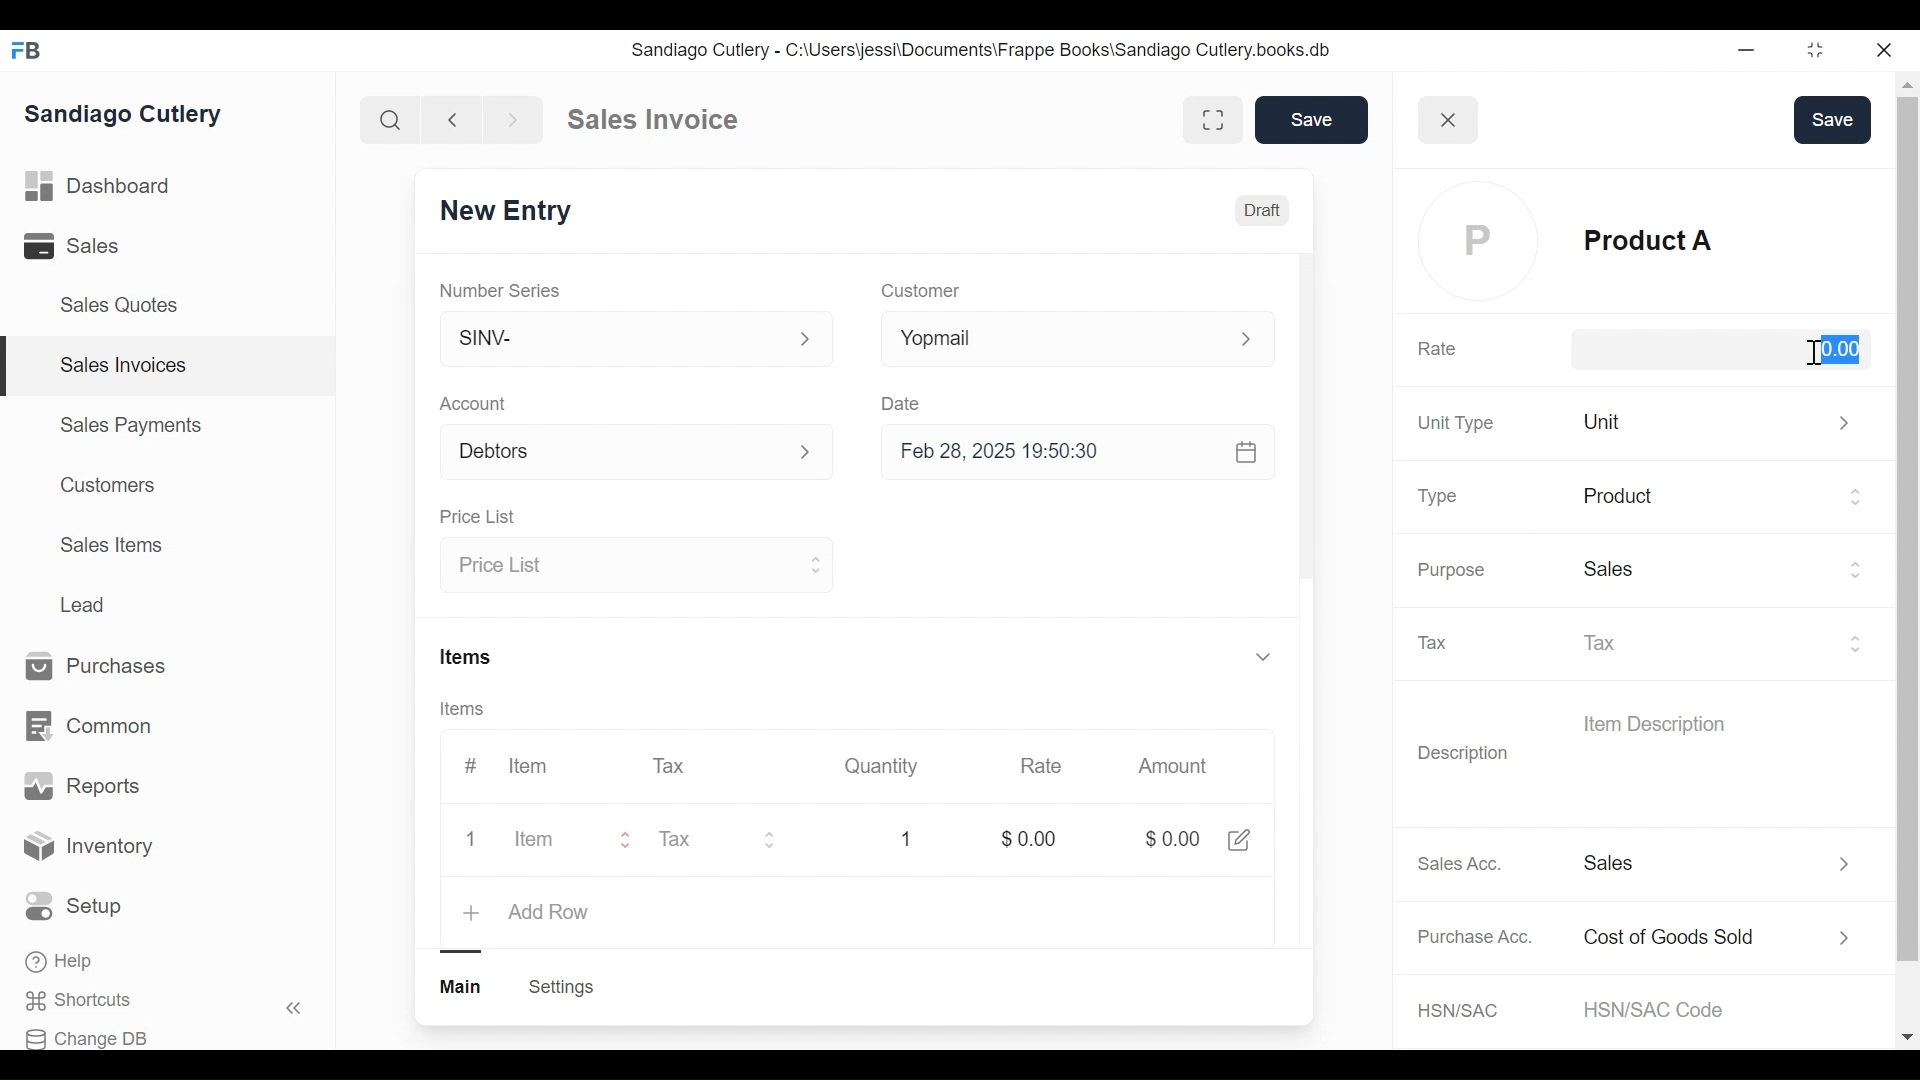 The height and width of the screenshot is (1080, 1920). What do you see at coordinates (1041, 766) in the screenshot?
I see `Rate` at bounding box center [1041, 766].